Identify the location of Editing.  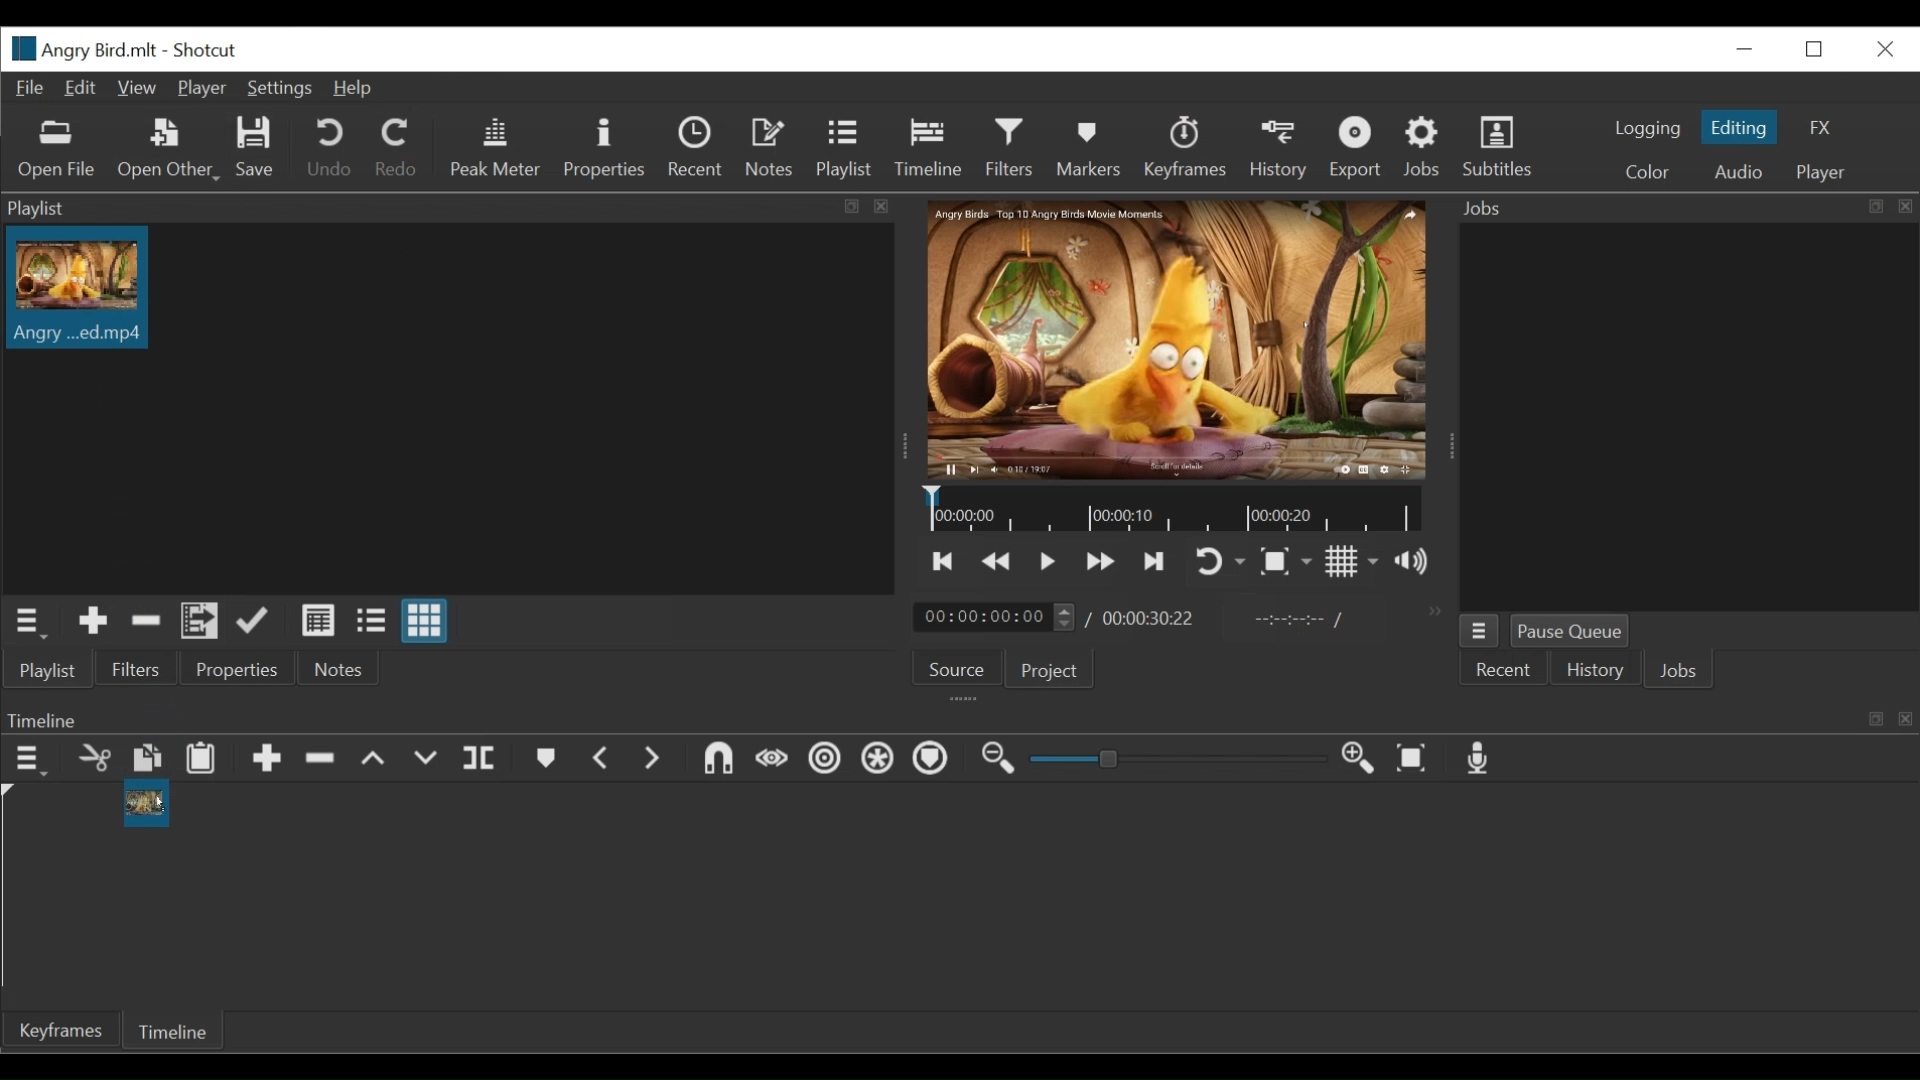
(1741, 128).